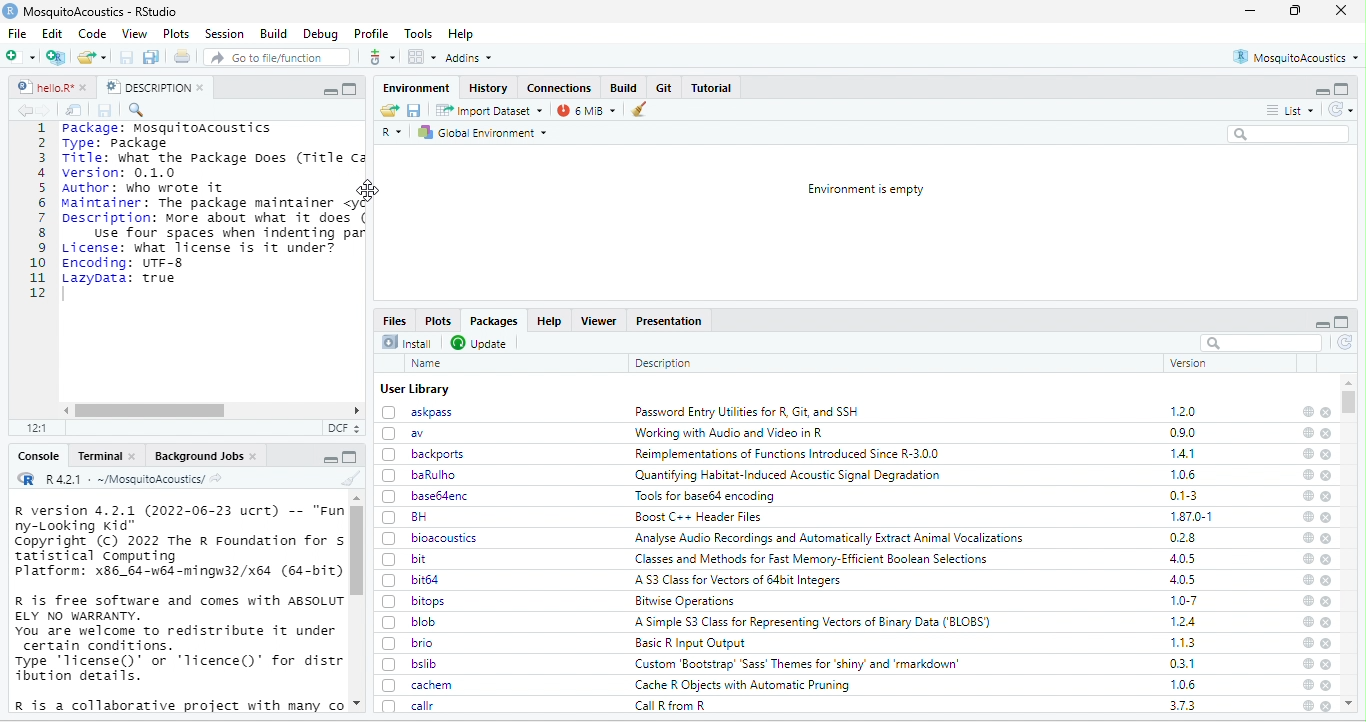 This screenshot has height=722, width=1366. What do you see at coordinates (411, 663) in the screenshot?
I see `bslib` at bounding box center [411, 663].